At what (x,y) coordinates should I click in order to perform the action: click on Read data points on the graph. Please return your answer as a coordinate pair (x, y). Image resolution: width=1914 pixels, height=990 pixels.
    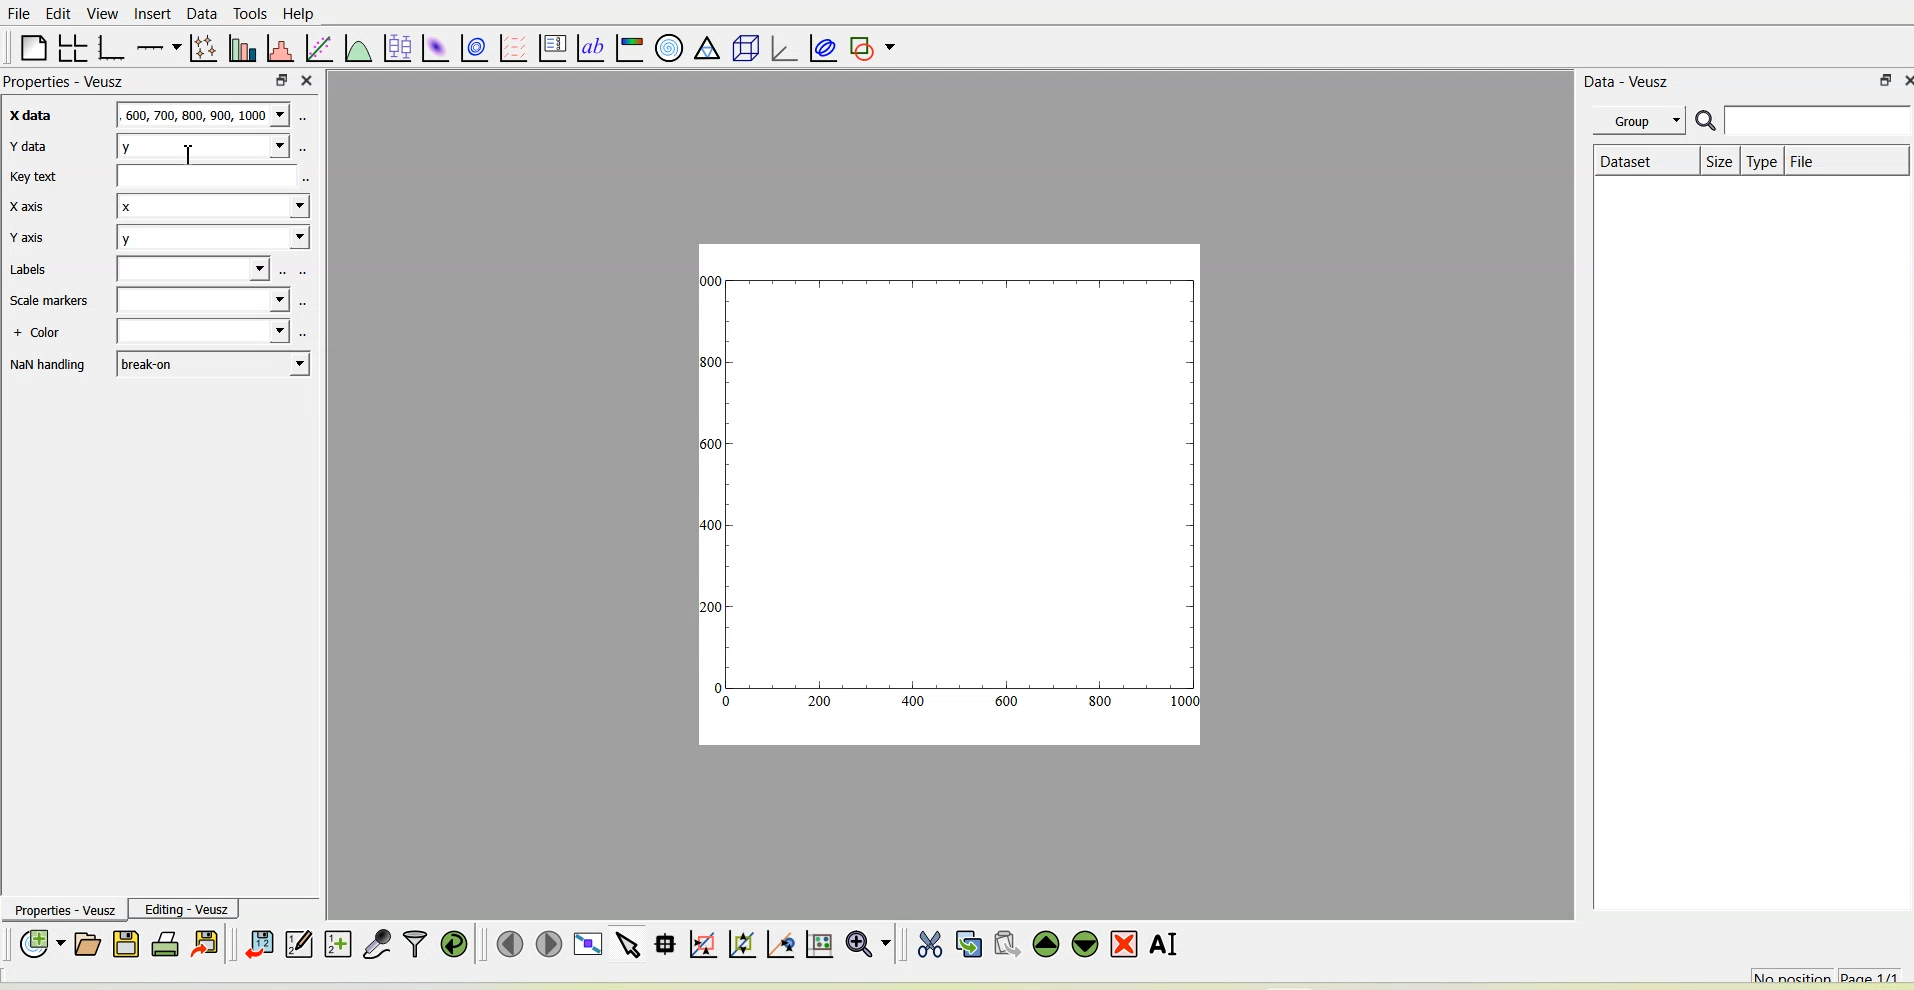
    Looking at the image, I should click on (664, 945).